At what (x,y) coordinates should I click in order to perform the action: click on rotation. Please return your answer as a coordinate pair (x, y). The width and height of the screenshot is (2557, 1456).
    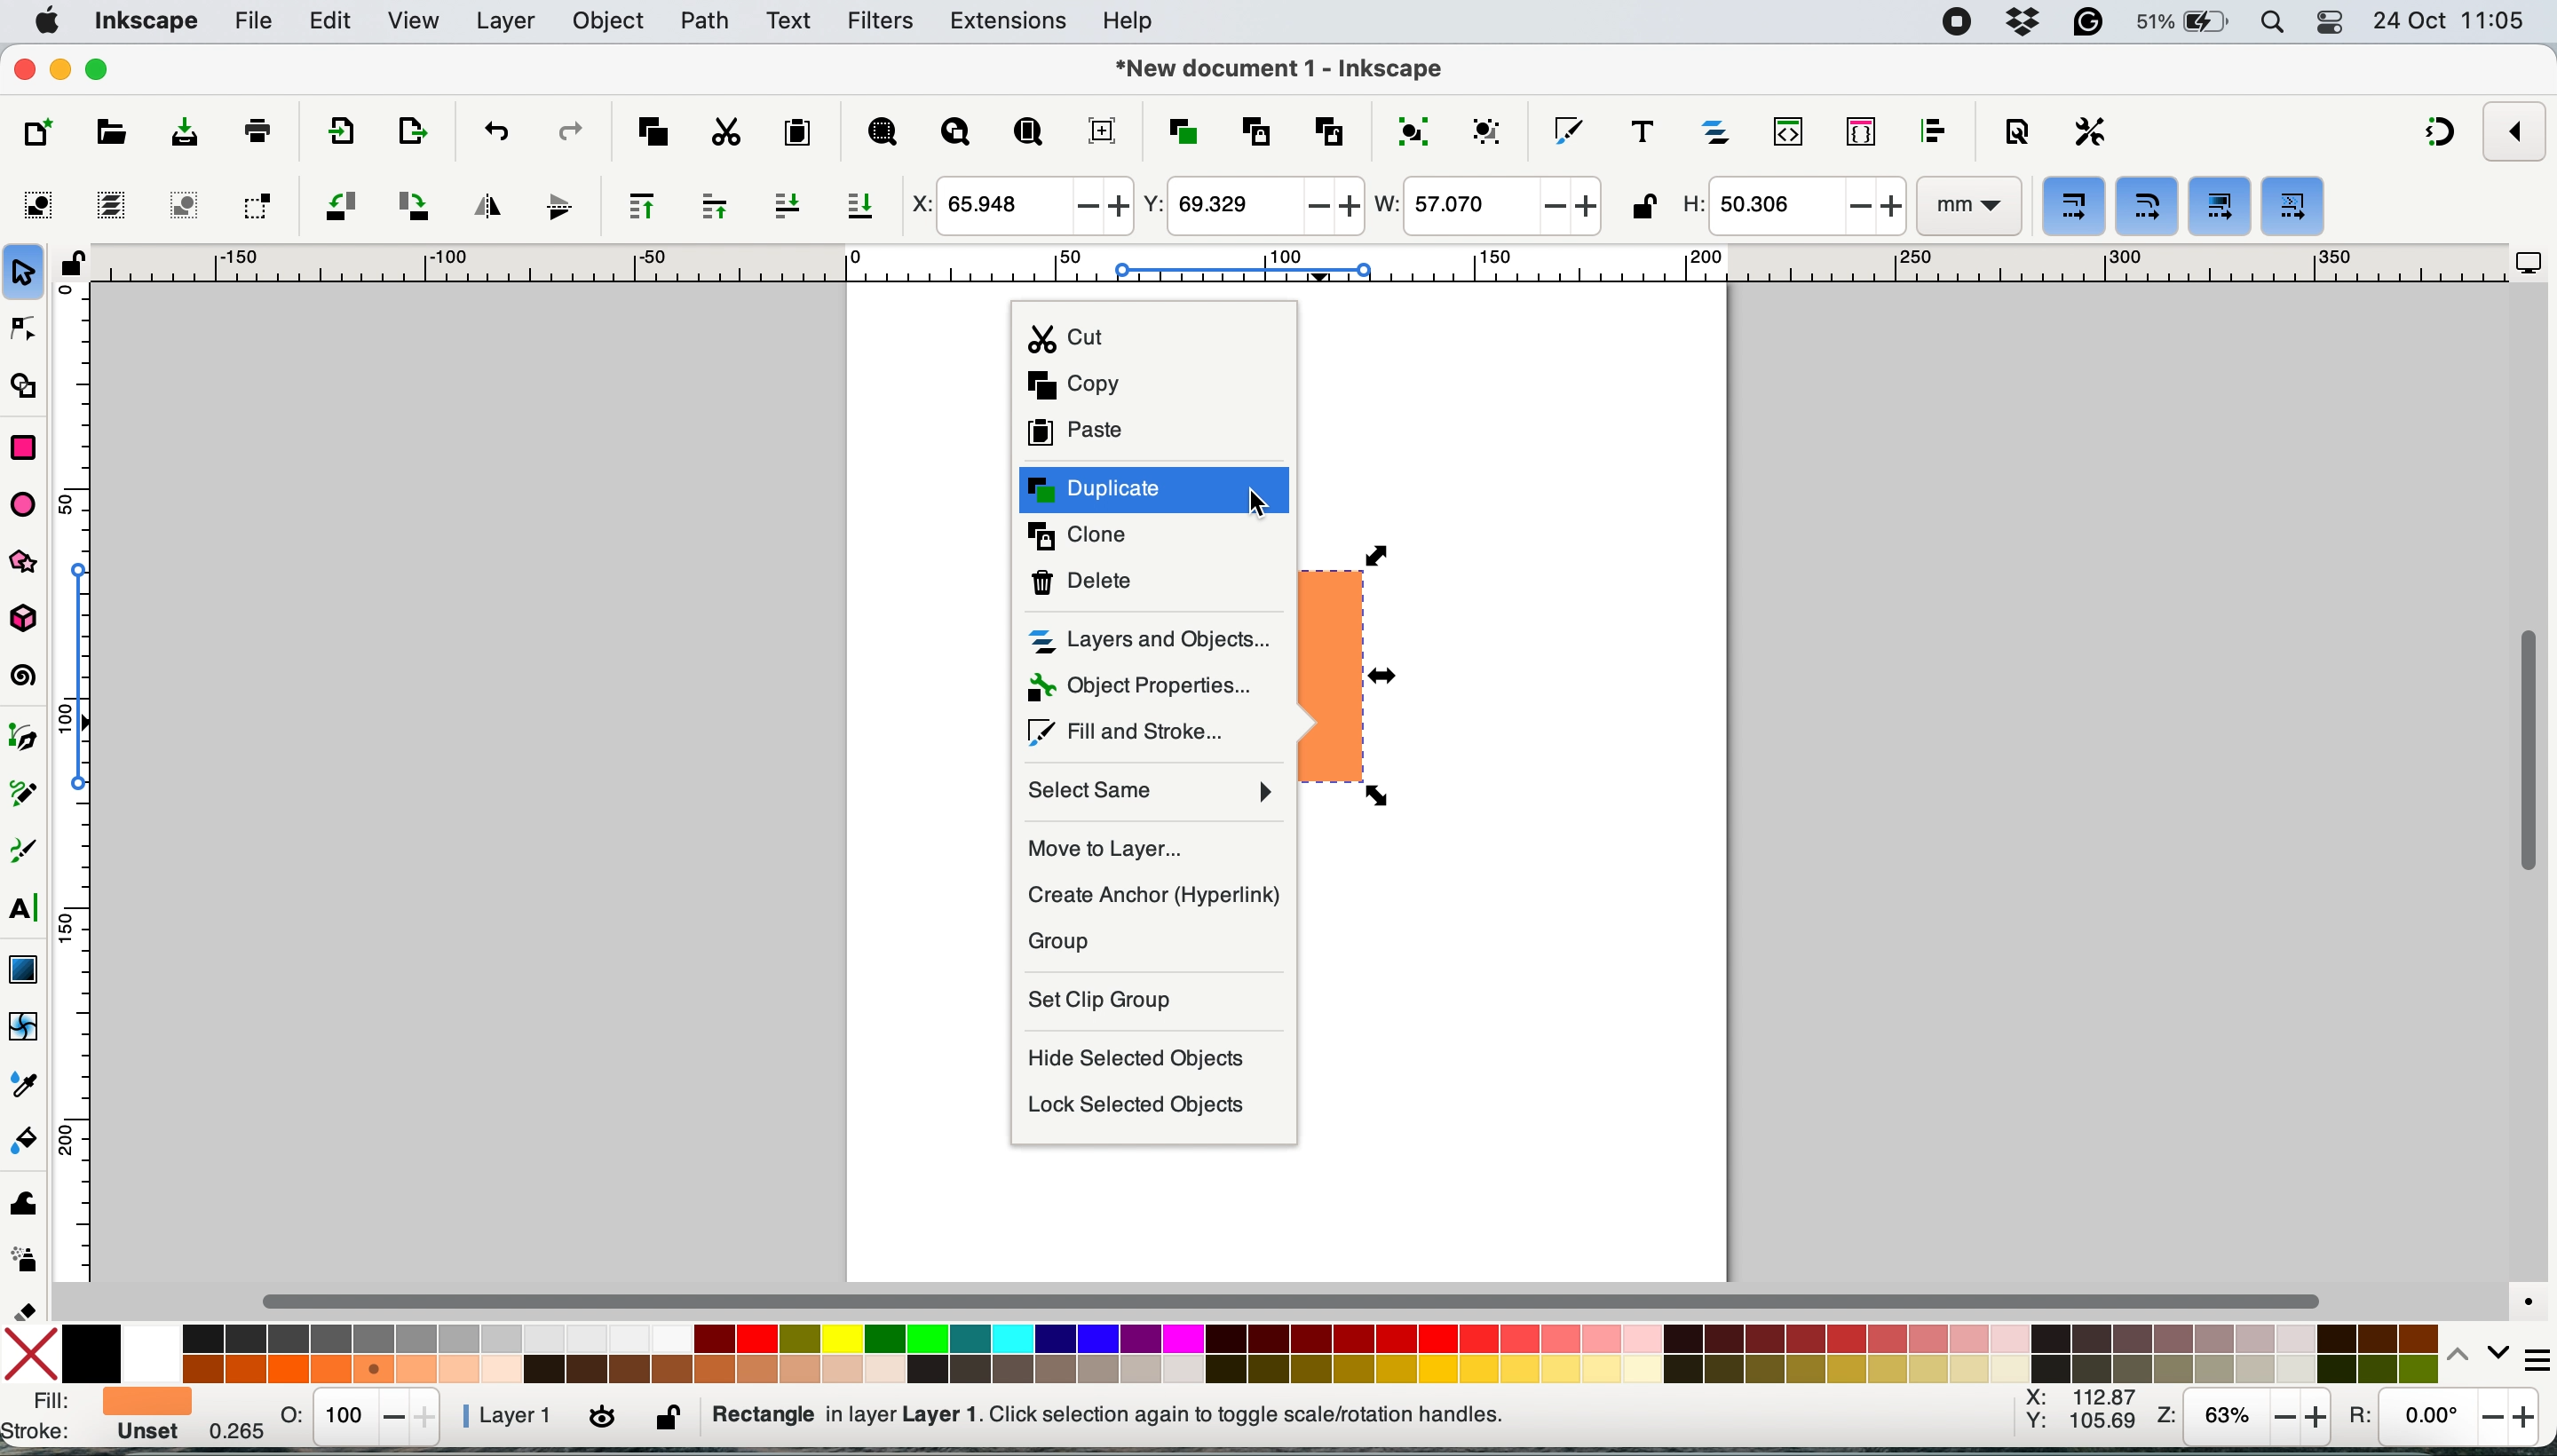
    Looking at the image, I should click on (2439, 1422).